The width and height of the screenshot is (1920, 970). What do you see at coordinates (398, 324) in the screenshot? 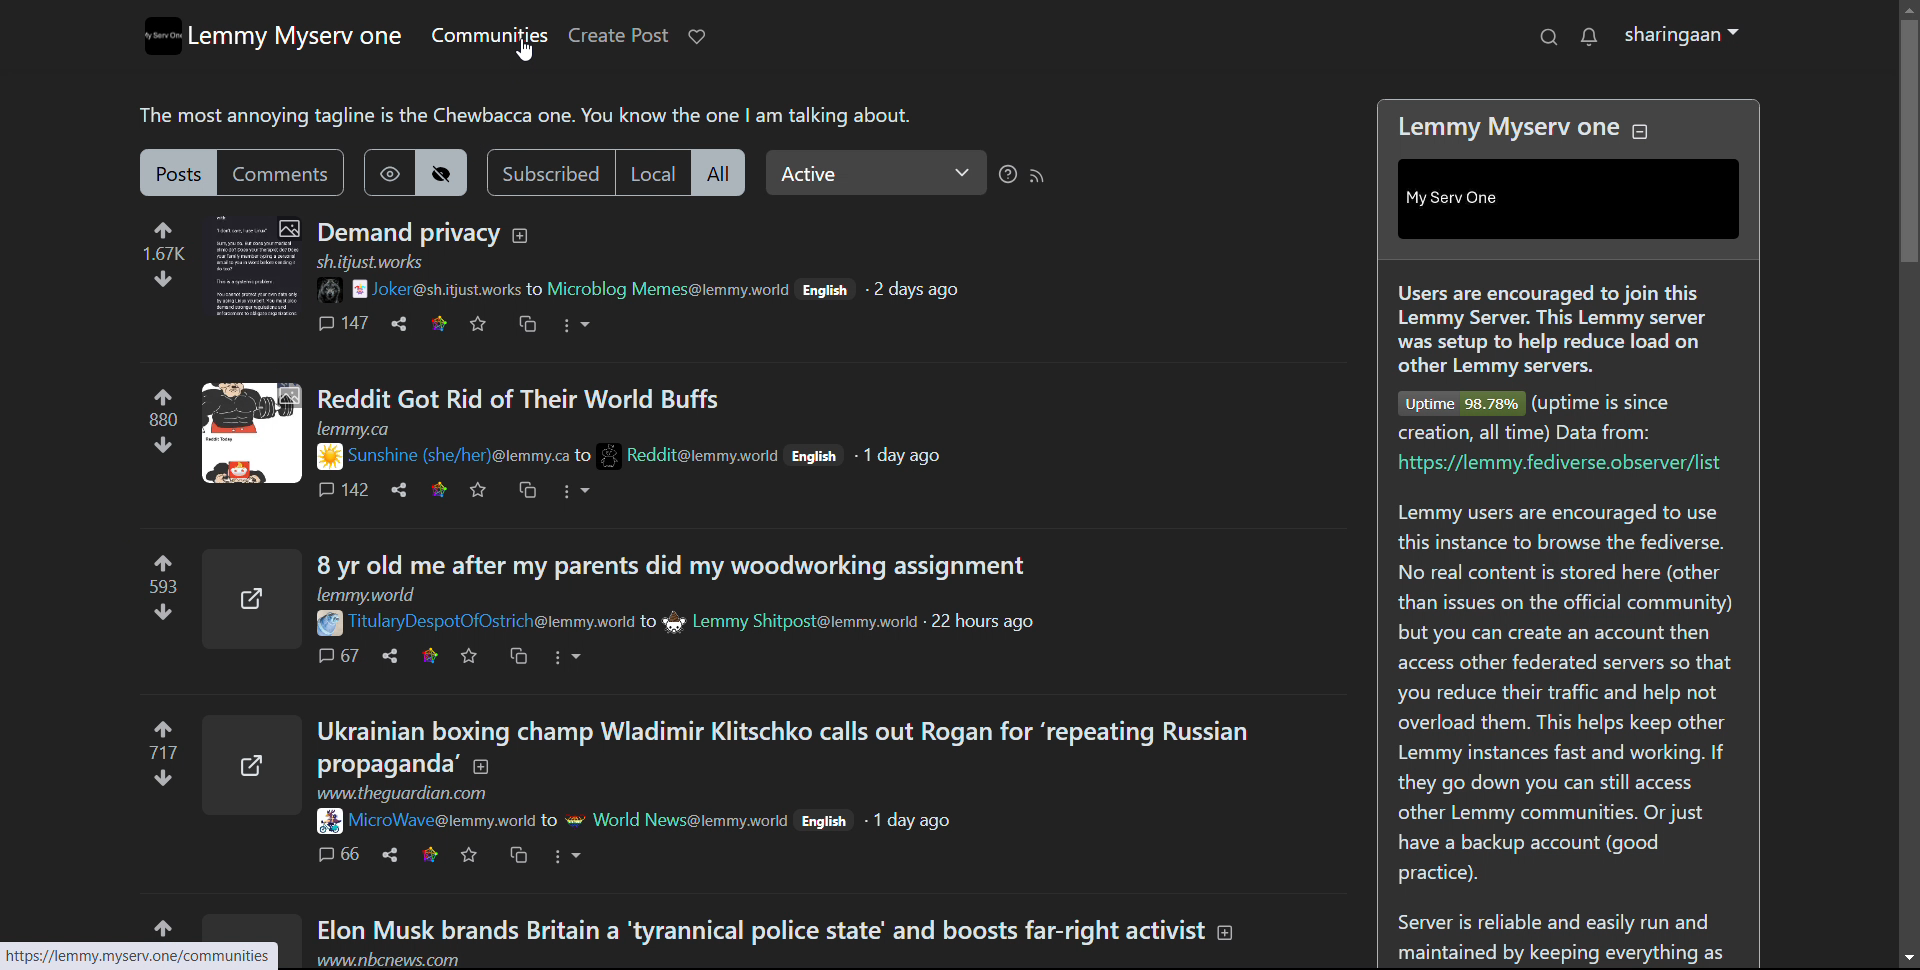
I see `share` at bounding box center [398, 324].